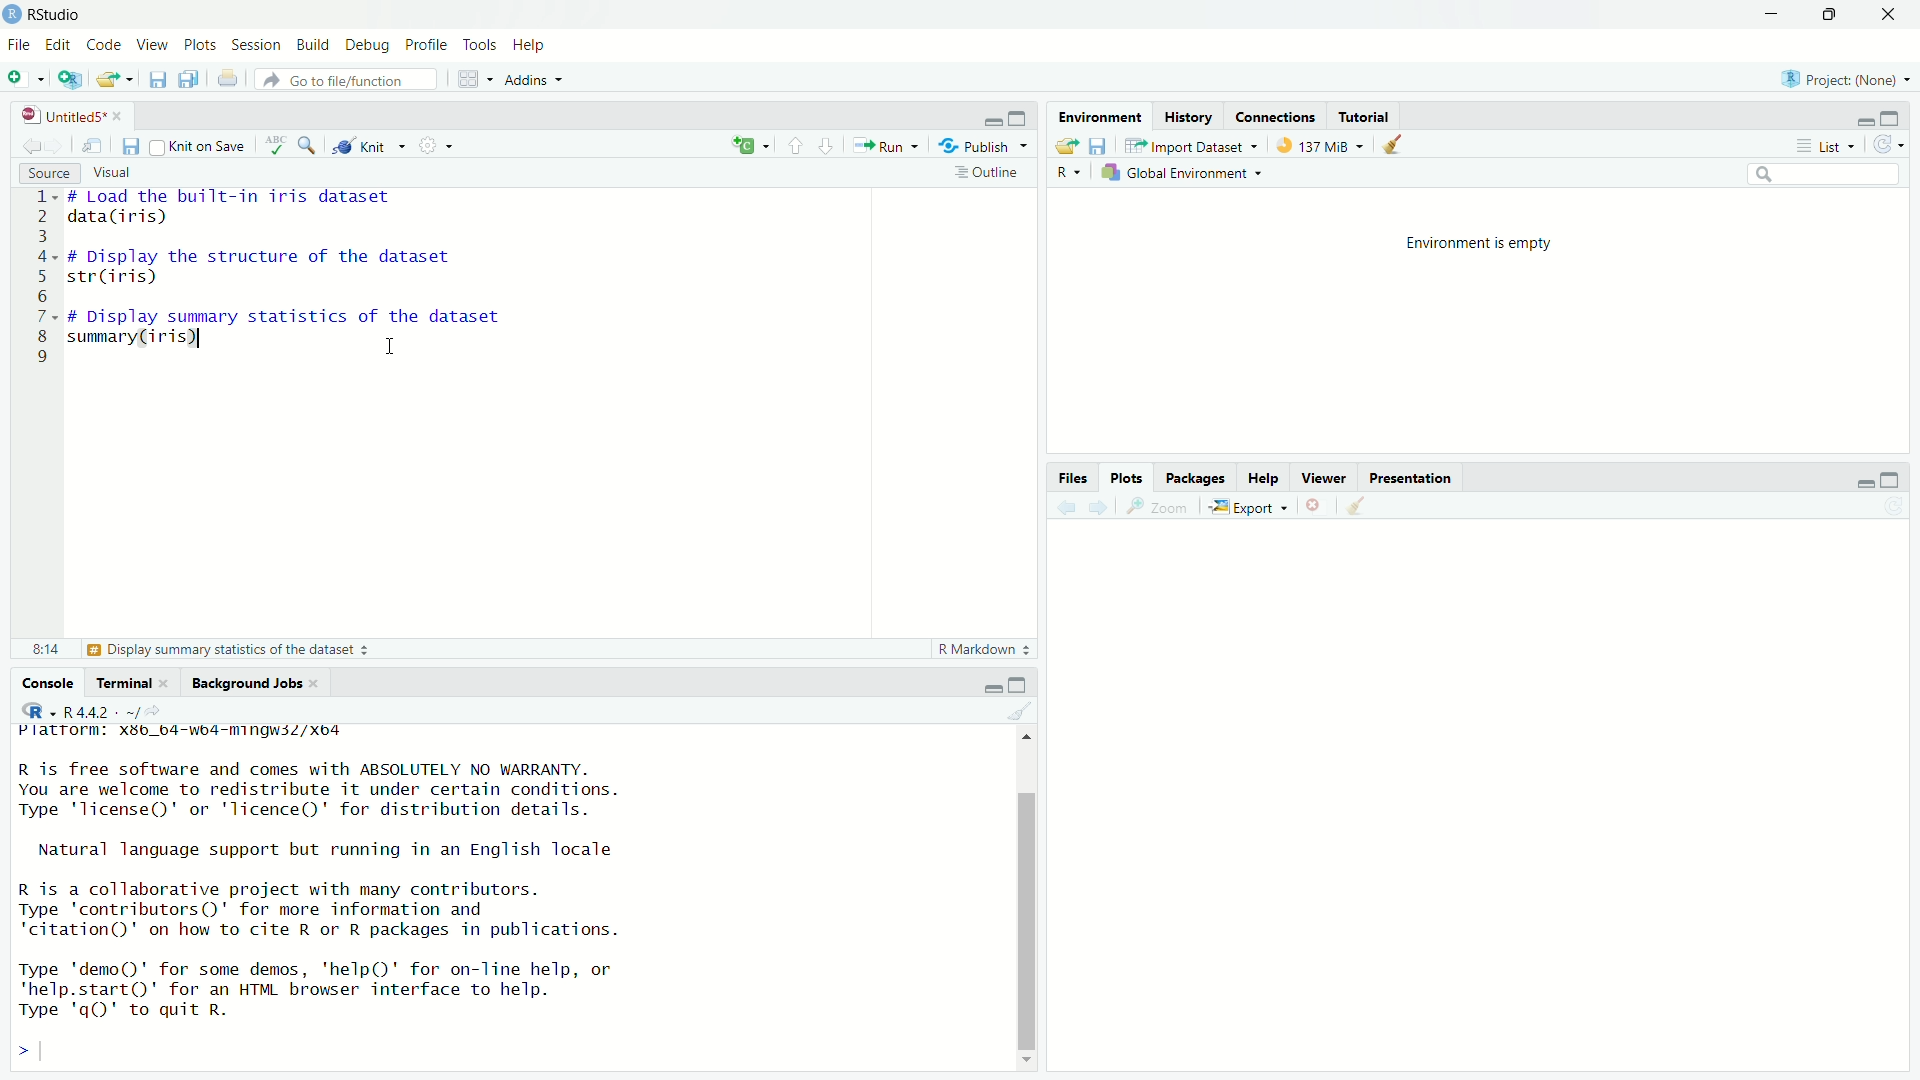  What do you see at coordinates (982, 144) in the screenshot?
I see `“4% Publish ~` at bounding box center [982, 144].